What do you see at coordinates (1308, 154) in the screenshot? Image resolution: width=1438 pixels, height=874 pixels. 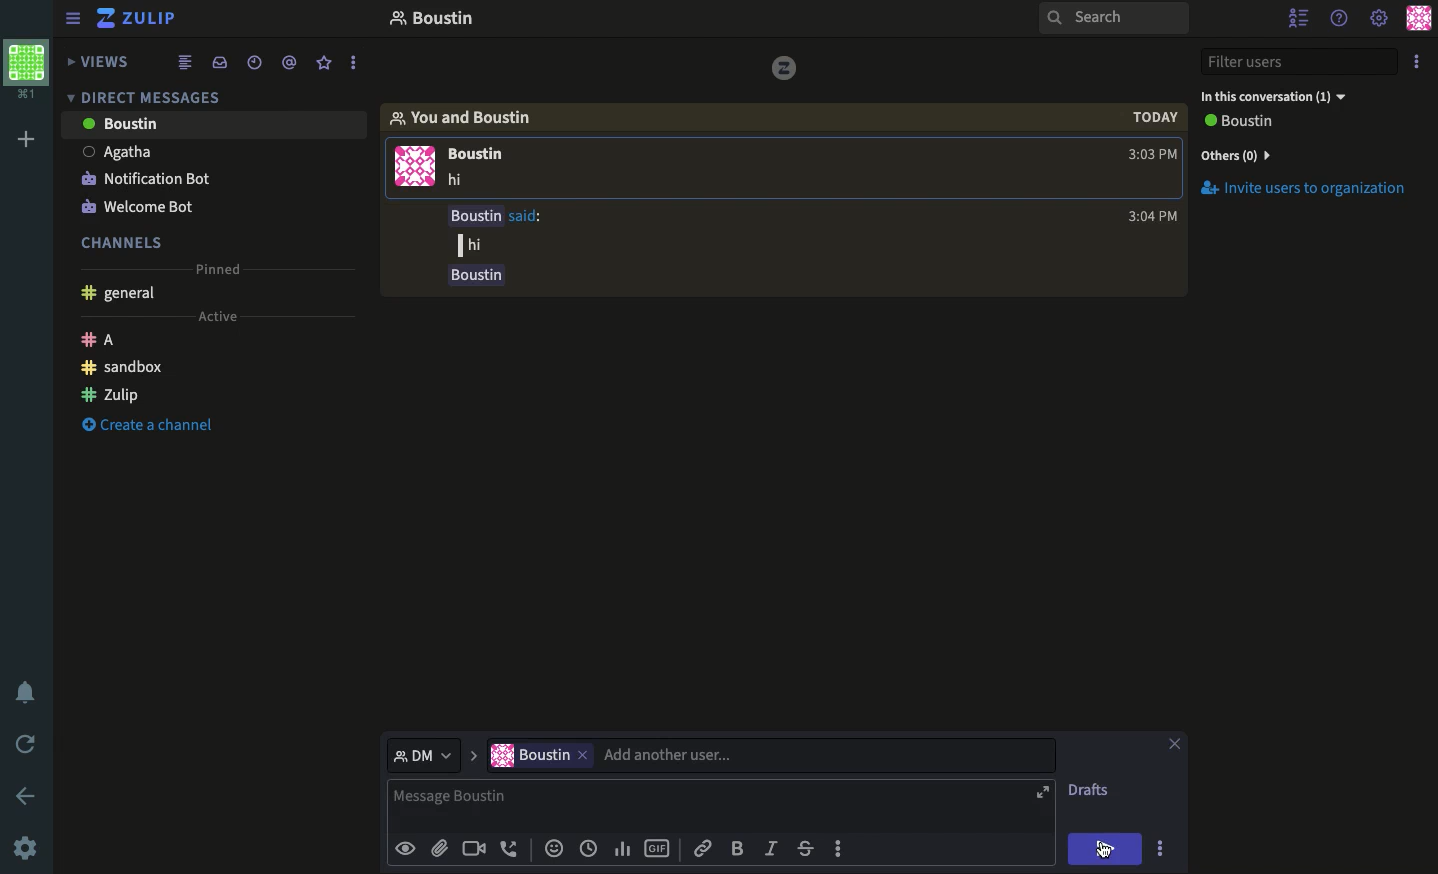 I see `Invite users to organization` at bounding box center [1308, 154].